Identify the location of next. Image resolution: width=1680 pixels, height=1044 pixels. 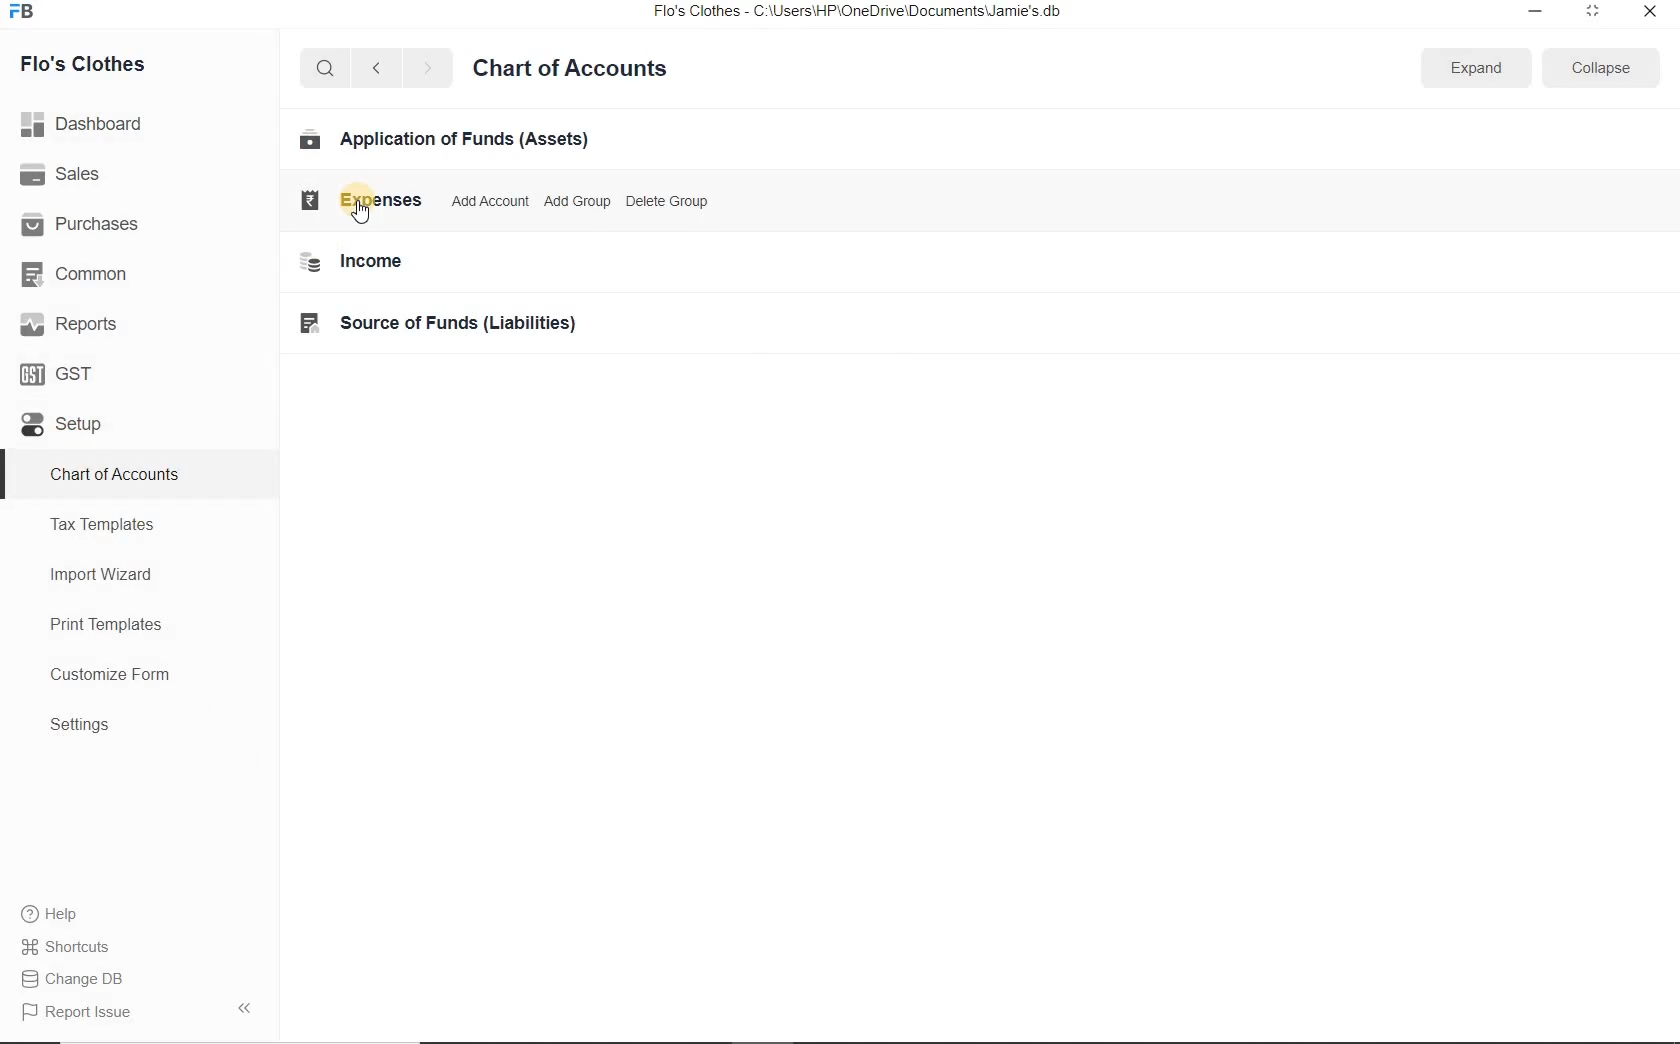
(427, 70).